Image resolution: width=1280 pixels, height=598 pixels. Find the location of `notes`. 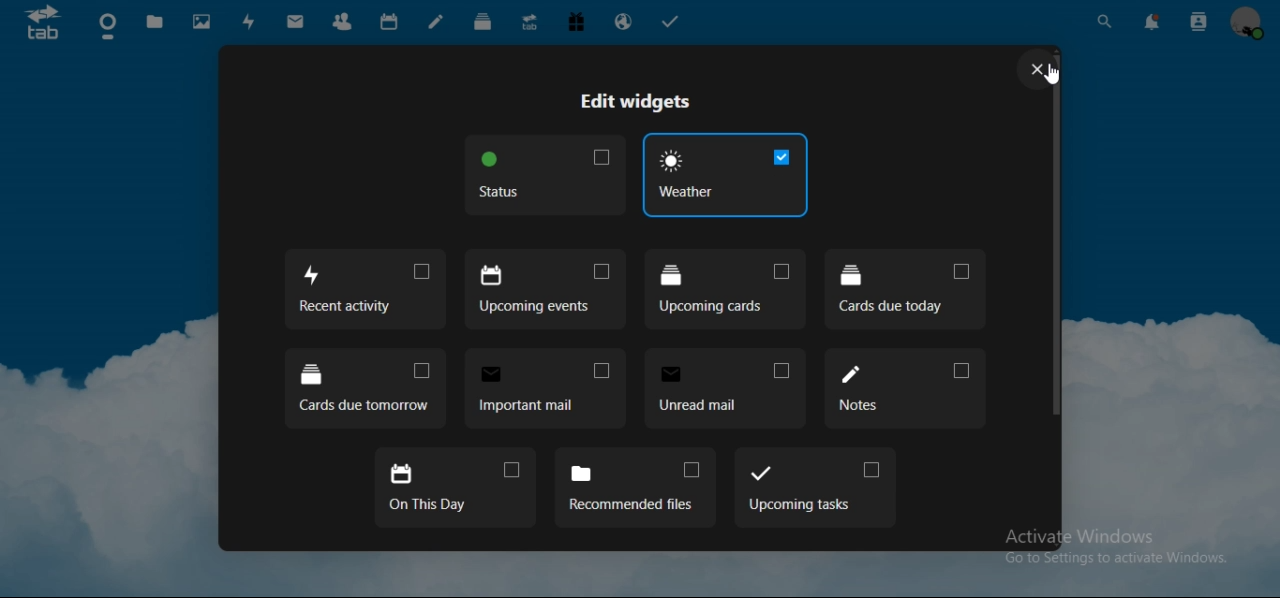

notes is located at coordinates (904, 388).